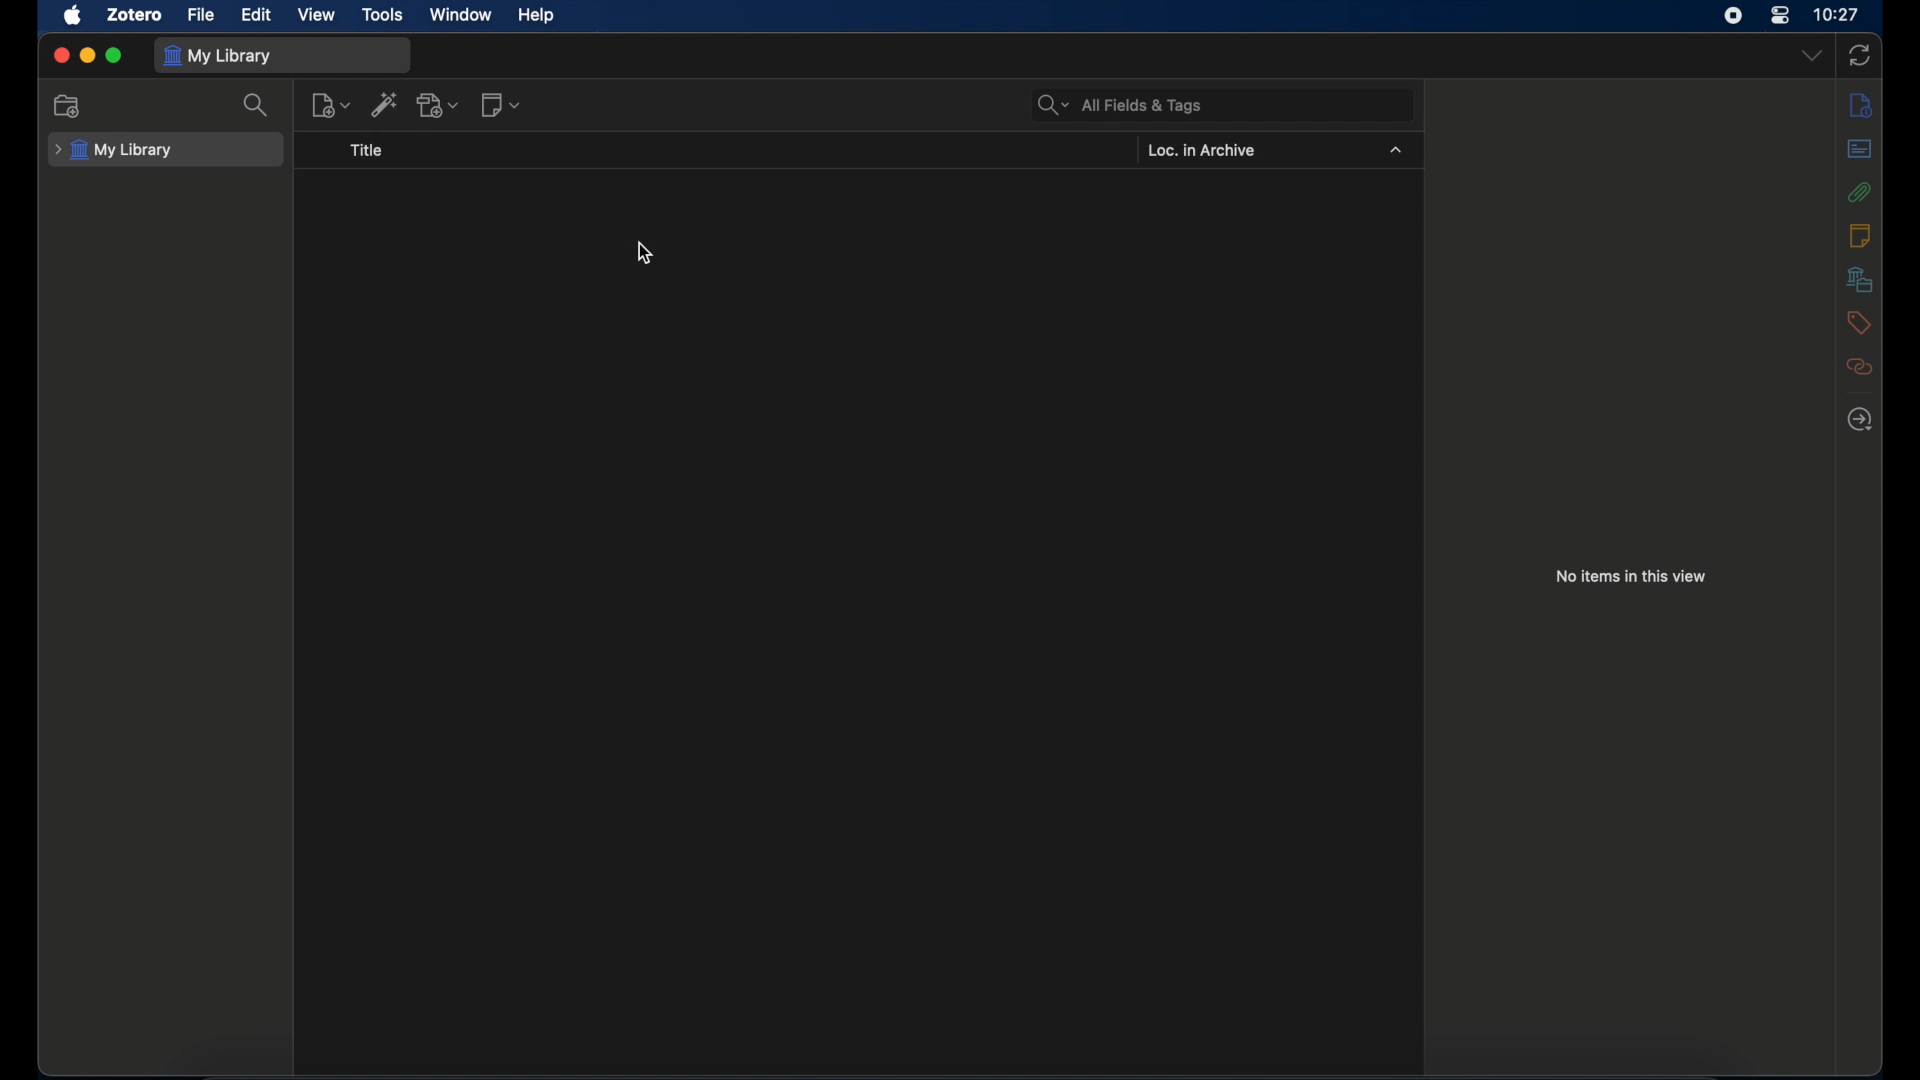 The height and width of the screenshot is (1080, 1920). Describe the element at coordinates (113, 151) in the screenshot. I see `my library` at that location.